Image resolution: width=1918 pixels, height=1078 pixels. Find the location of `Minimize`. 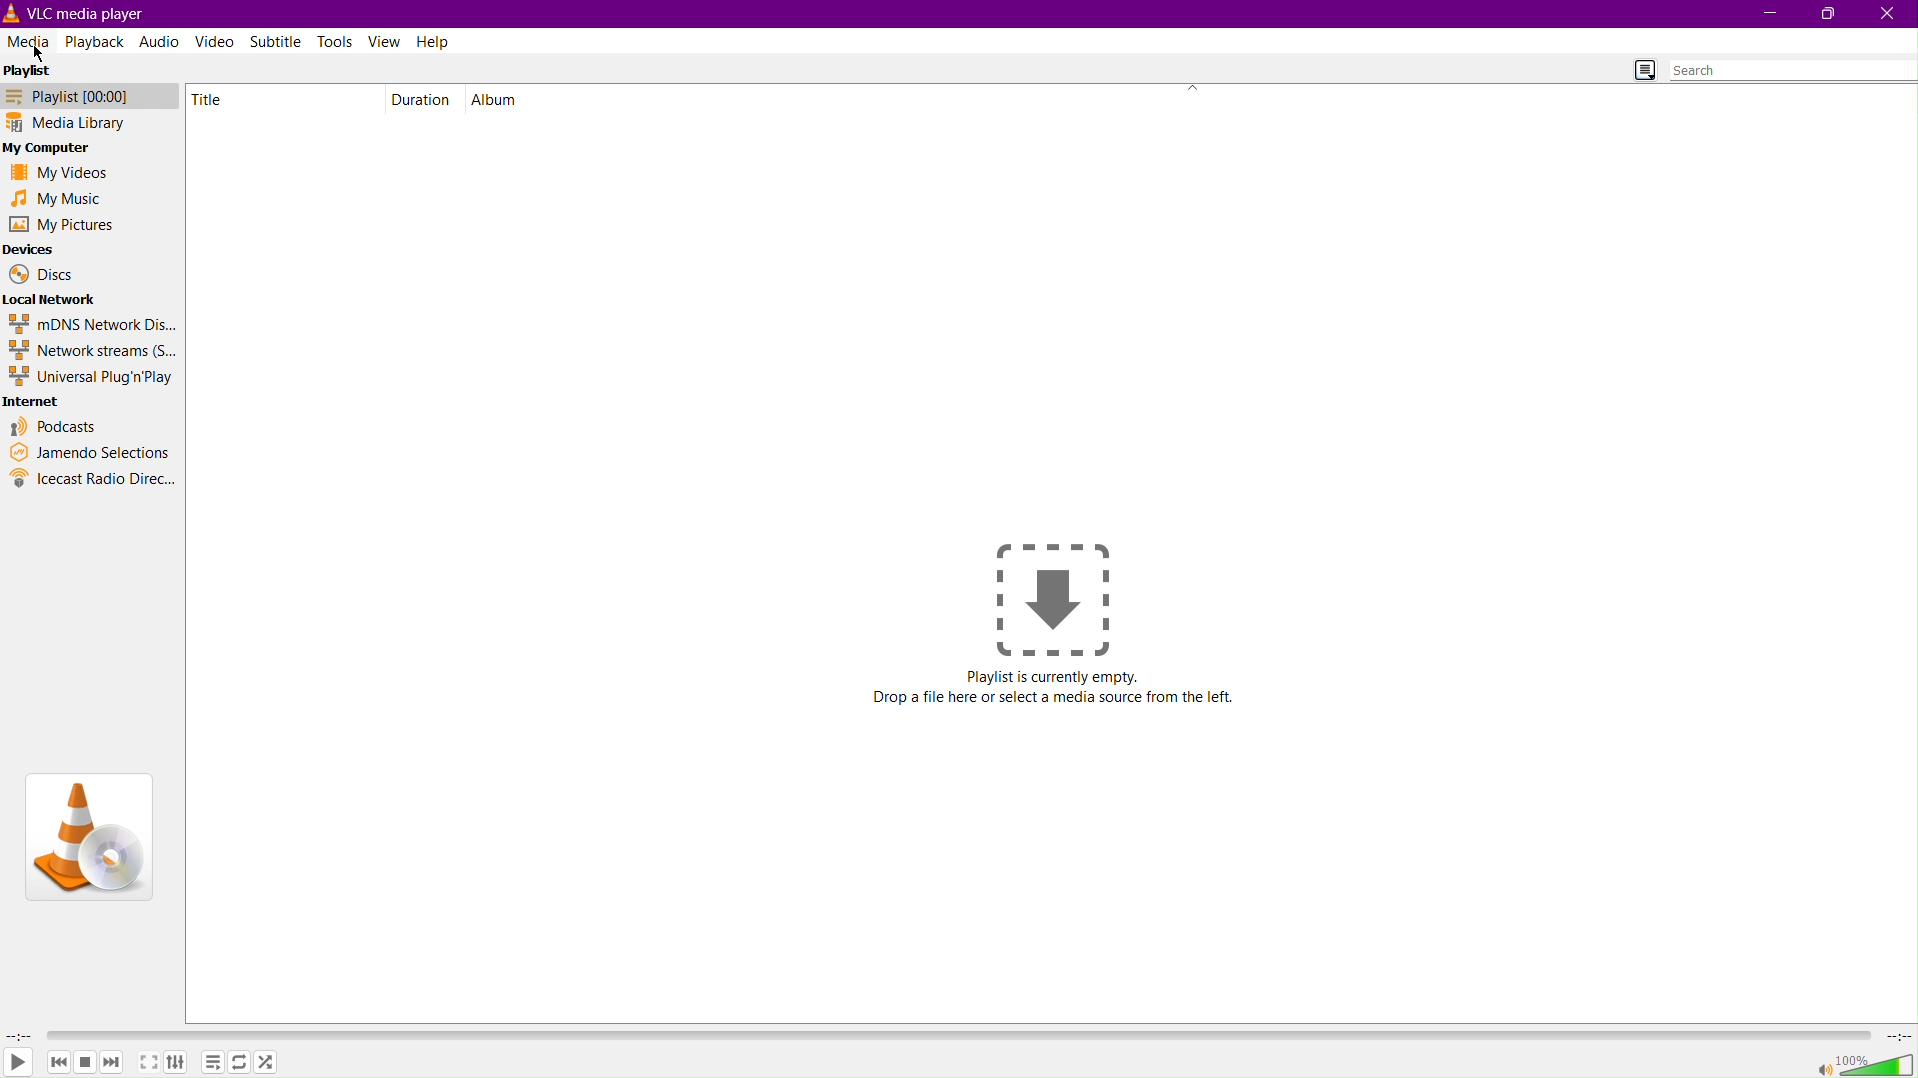

Minimize is located at coordinates (1773, 15).